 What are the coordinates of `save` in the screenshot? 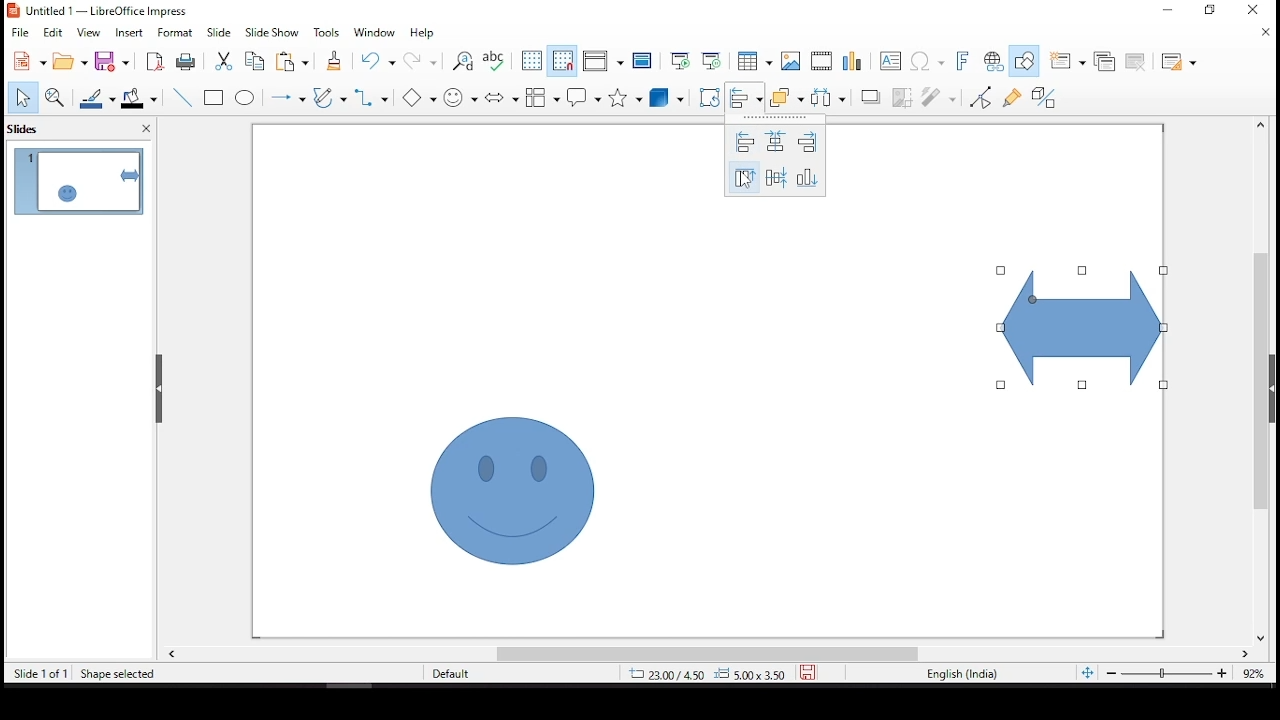 It's located at (115, 62).